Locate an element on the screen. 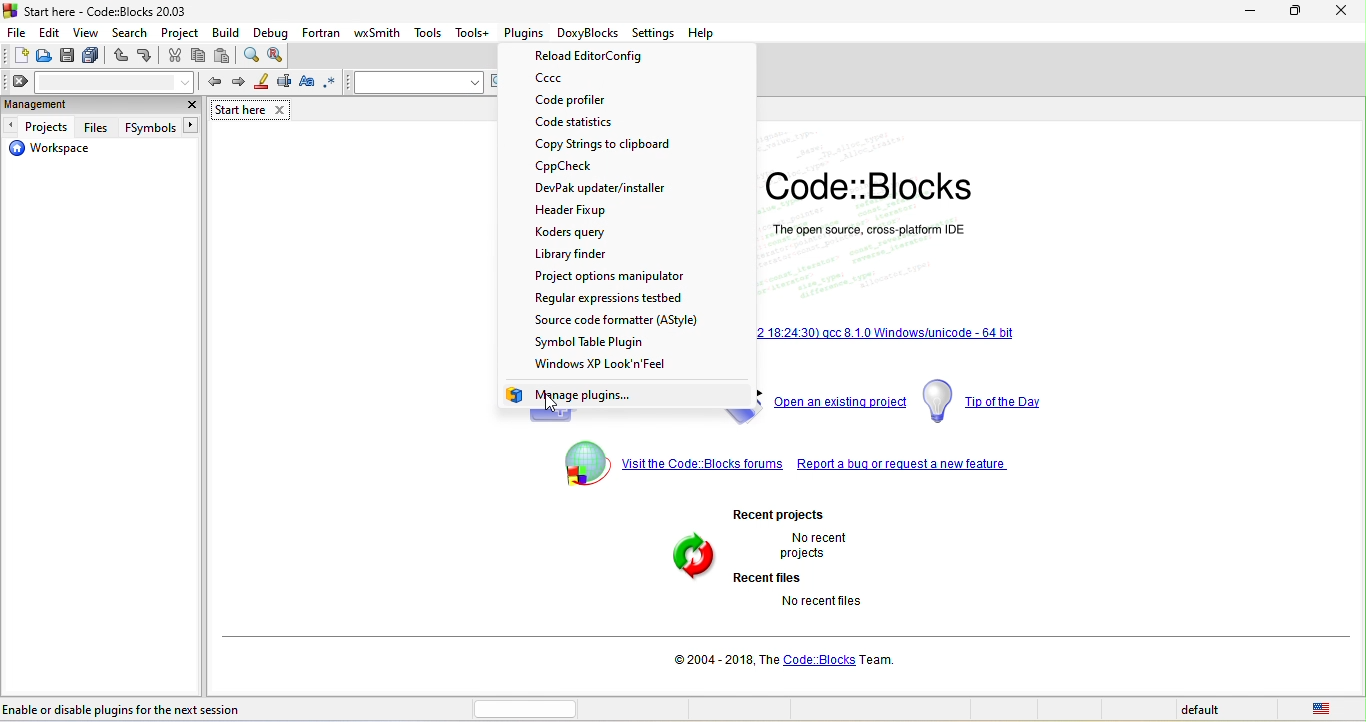 Image resolution: width=1366 pixels, height=722 pixels. code blocks is located at coordinates (874, 186).